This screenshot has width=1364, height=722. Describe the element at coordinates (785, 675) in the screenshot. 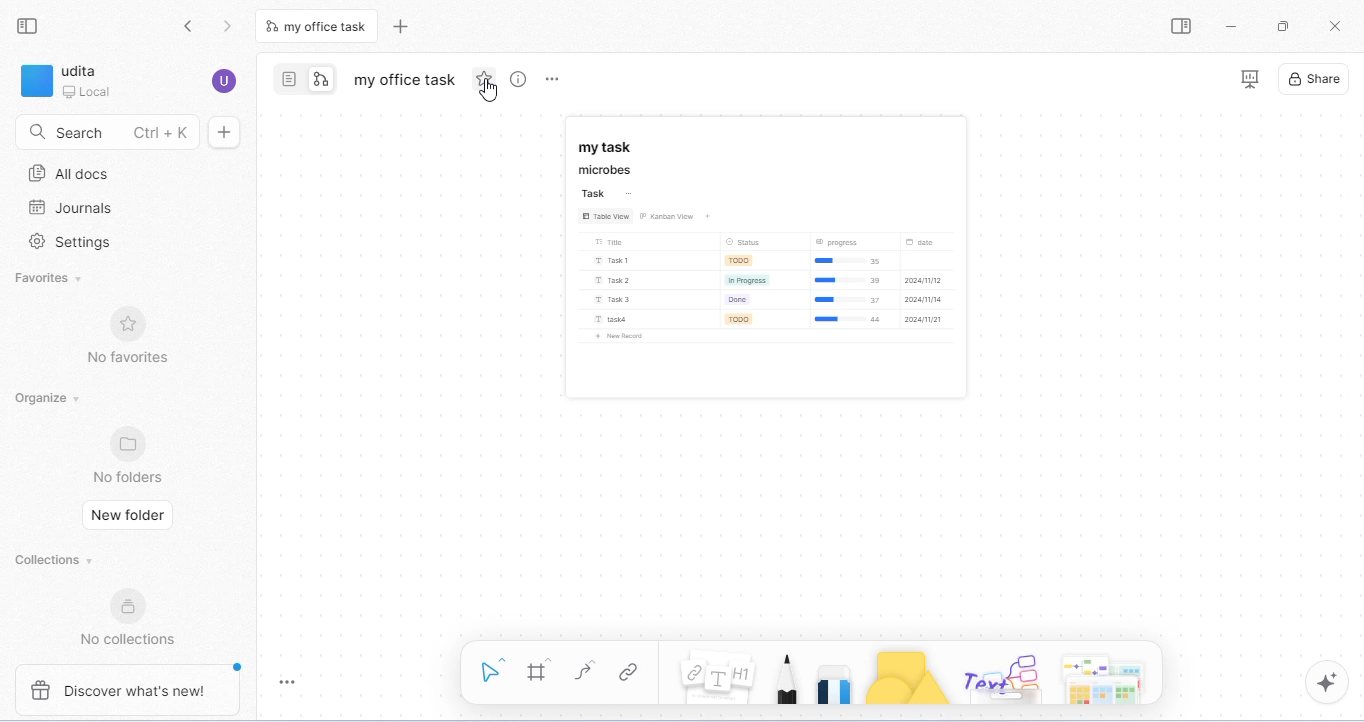

I see `pencil` at that location.